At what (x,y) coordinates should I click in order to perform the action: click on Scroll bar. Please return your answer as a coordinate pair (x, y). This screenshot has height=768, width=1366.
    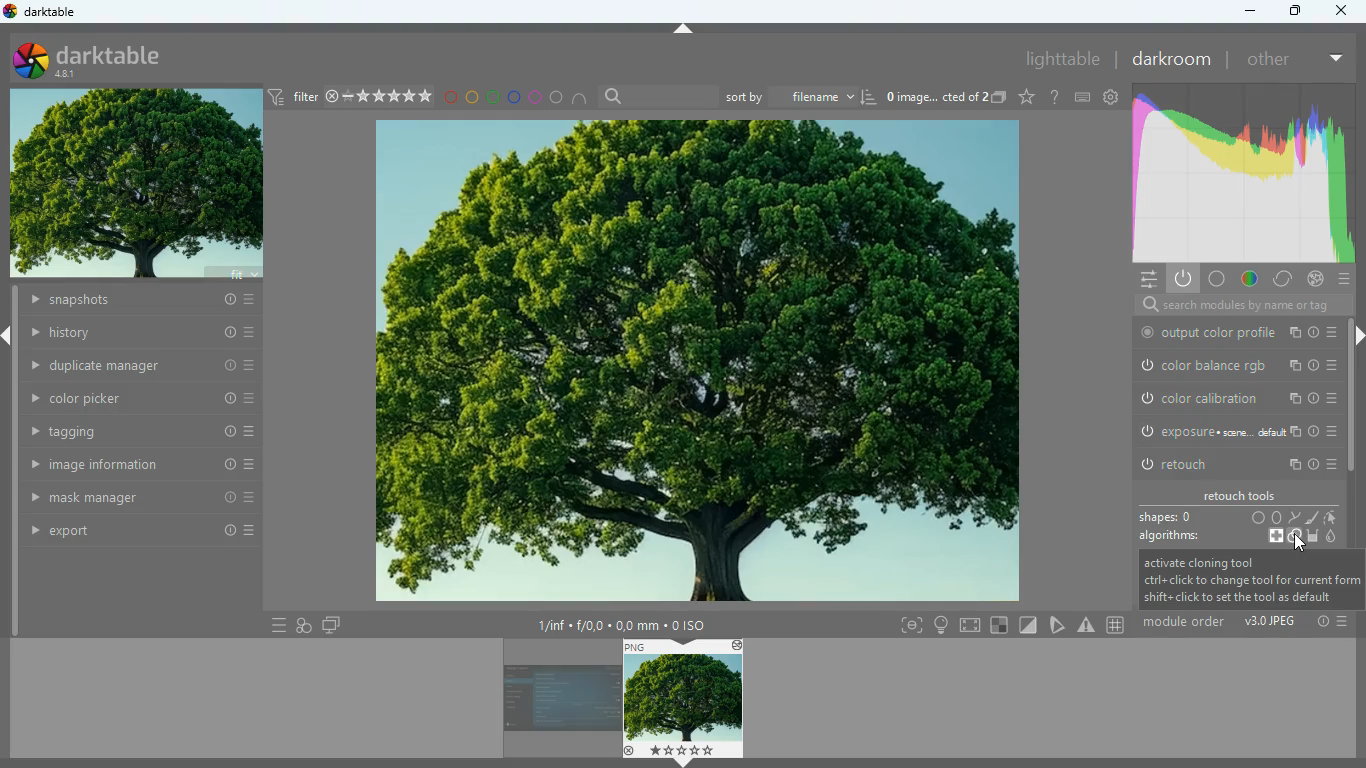
    Looking at the image, I should click on (1357, 394).